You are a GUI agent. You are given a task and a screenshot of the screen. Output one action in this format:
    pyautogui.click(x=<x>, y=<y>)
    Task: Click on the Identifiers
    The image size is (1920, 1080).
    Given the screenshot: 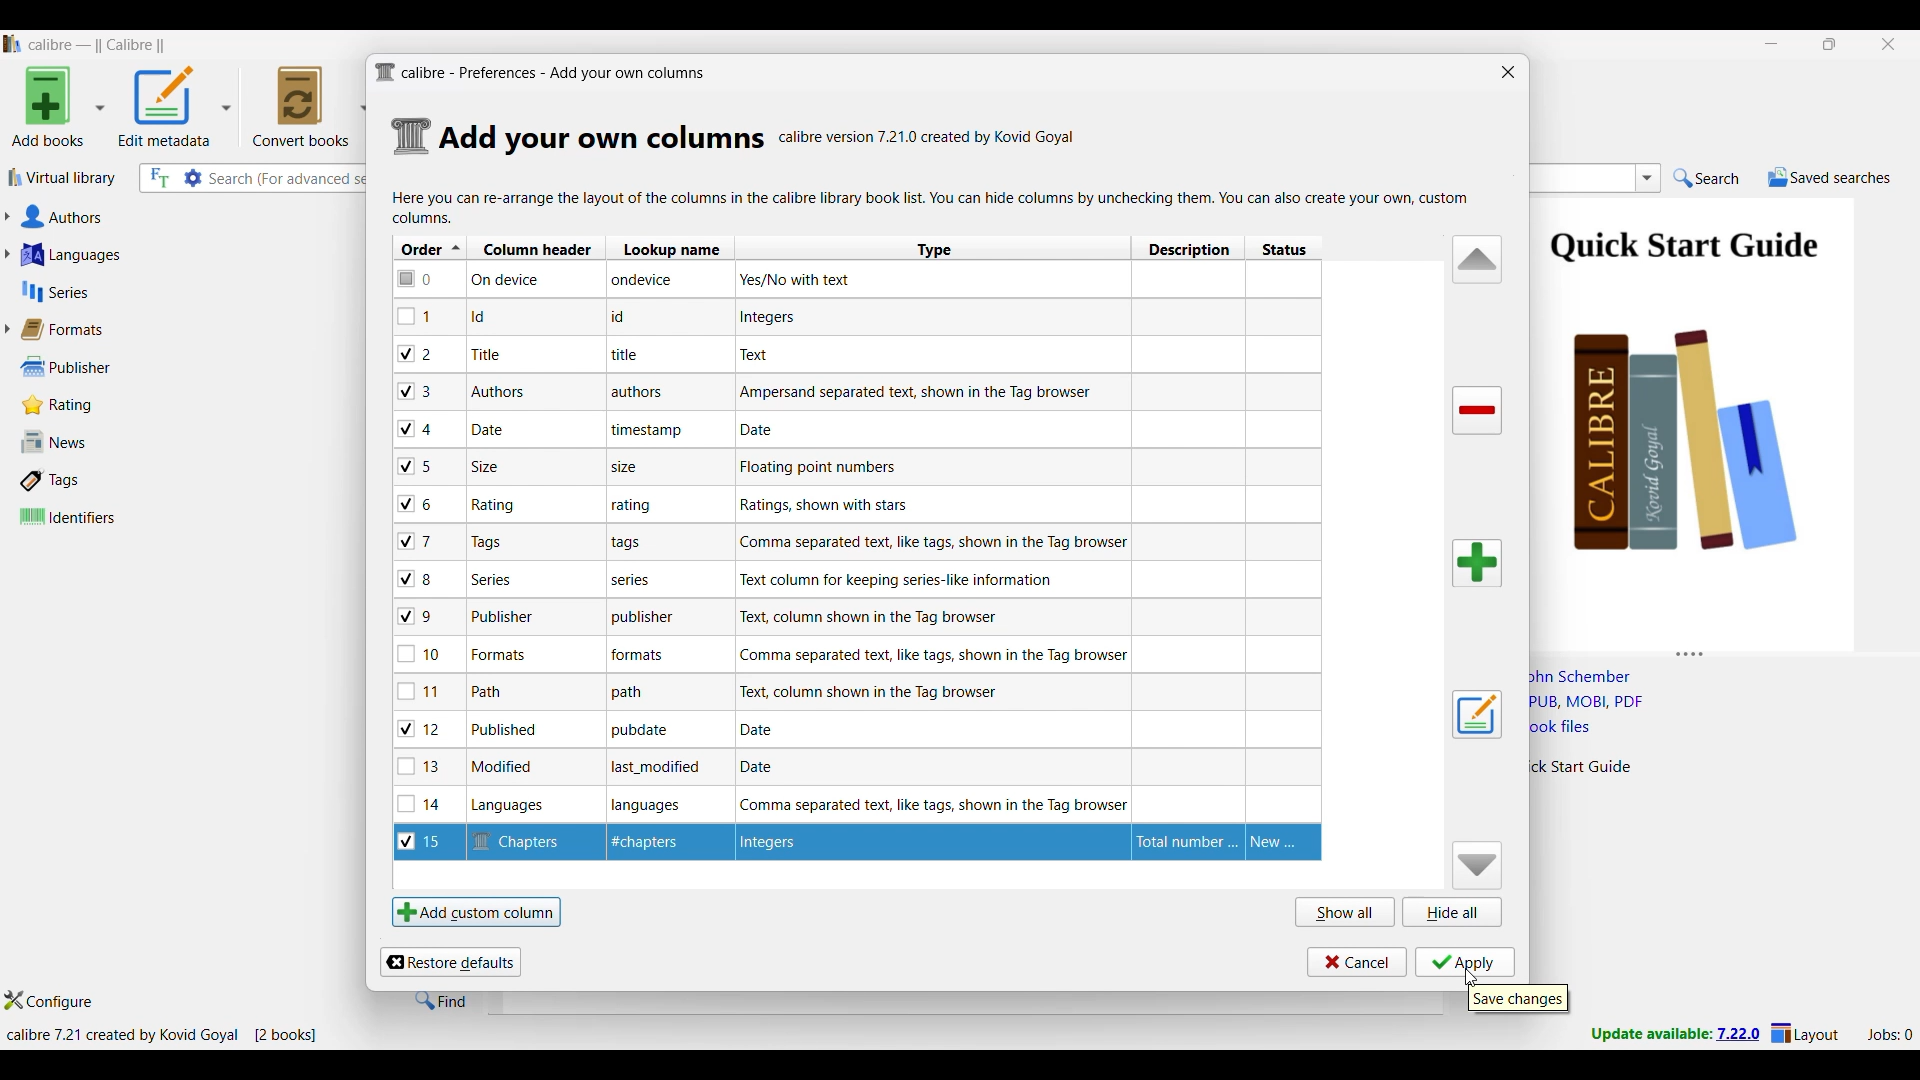 What is the action you would take?
    pyautogui.click(x=98, y=516)
    